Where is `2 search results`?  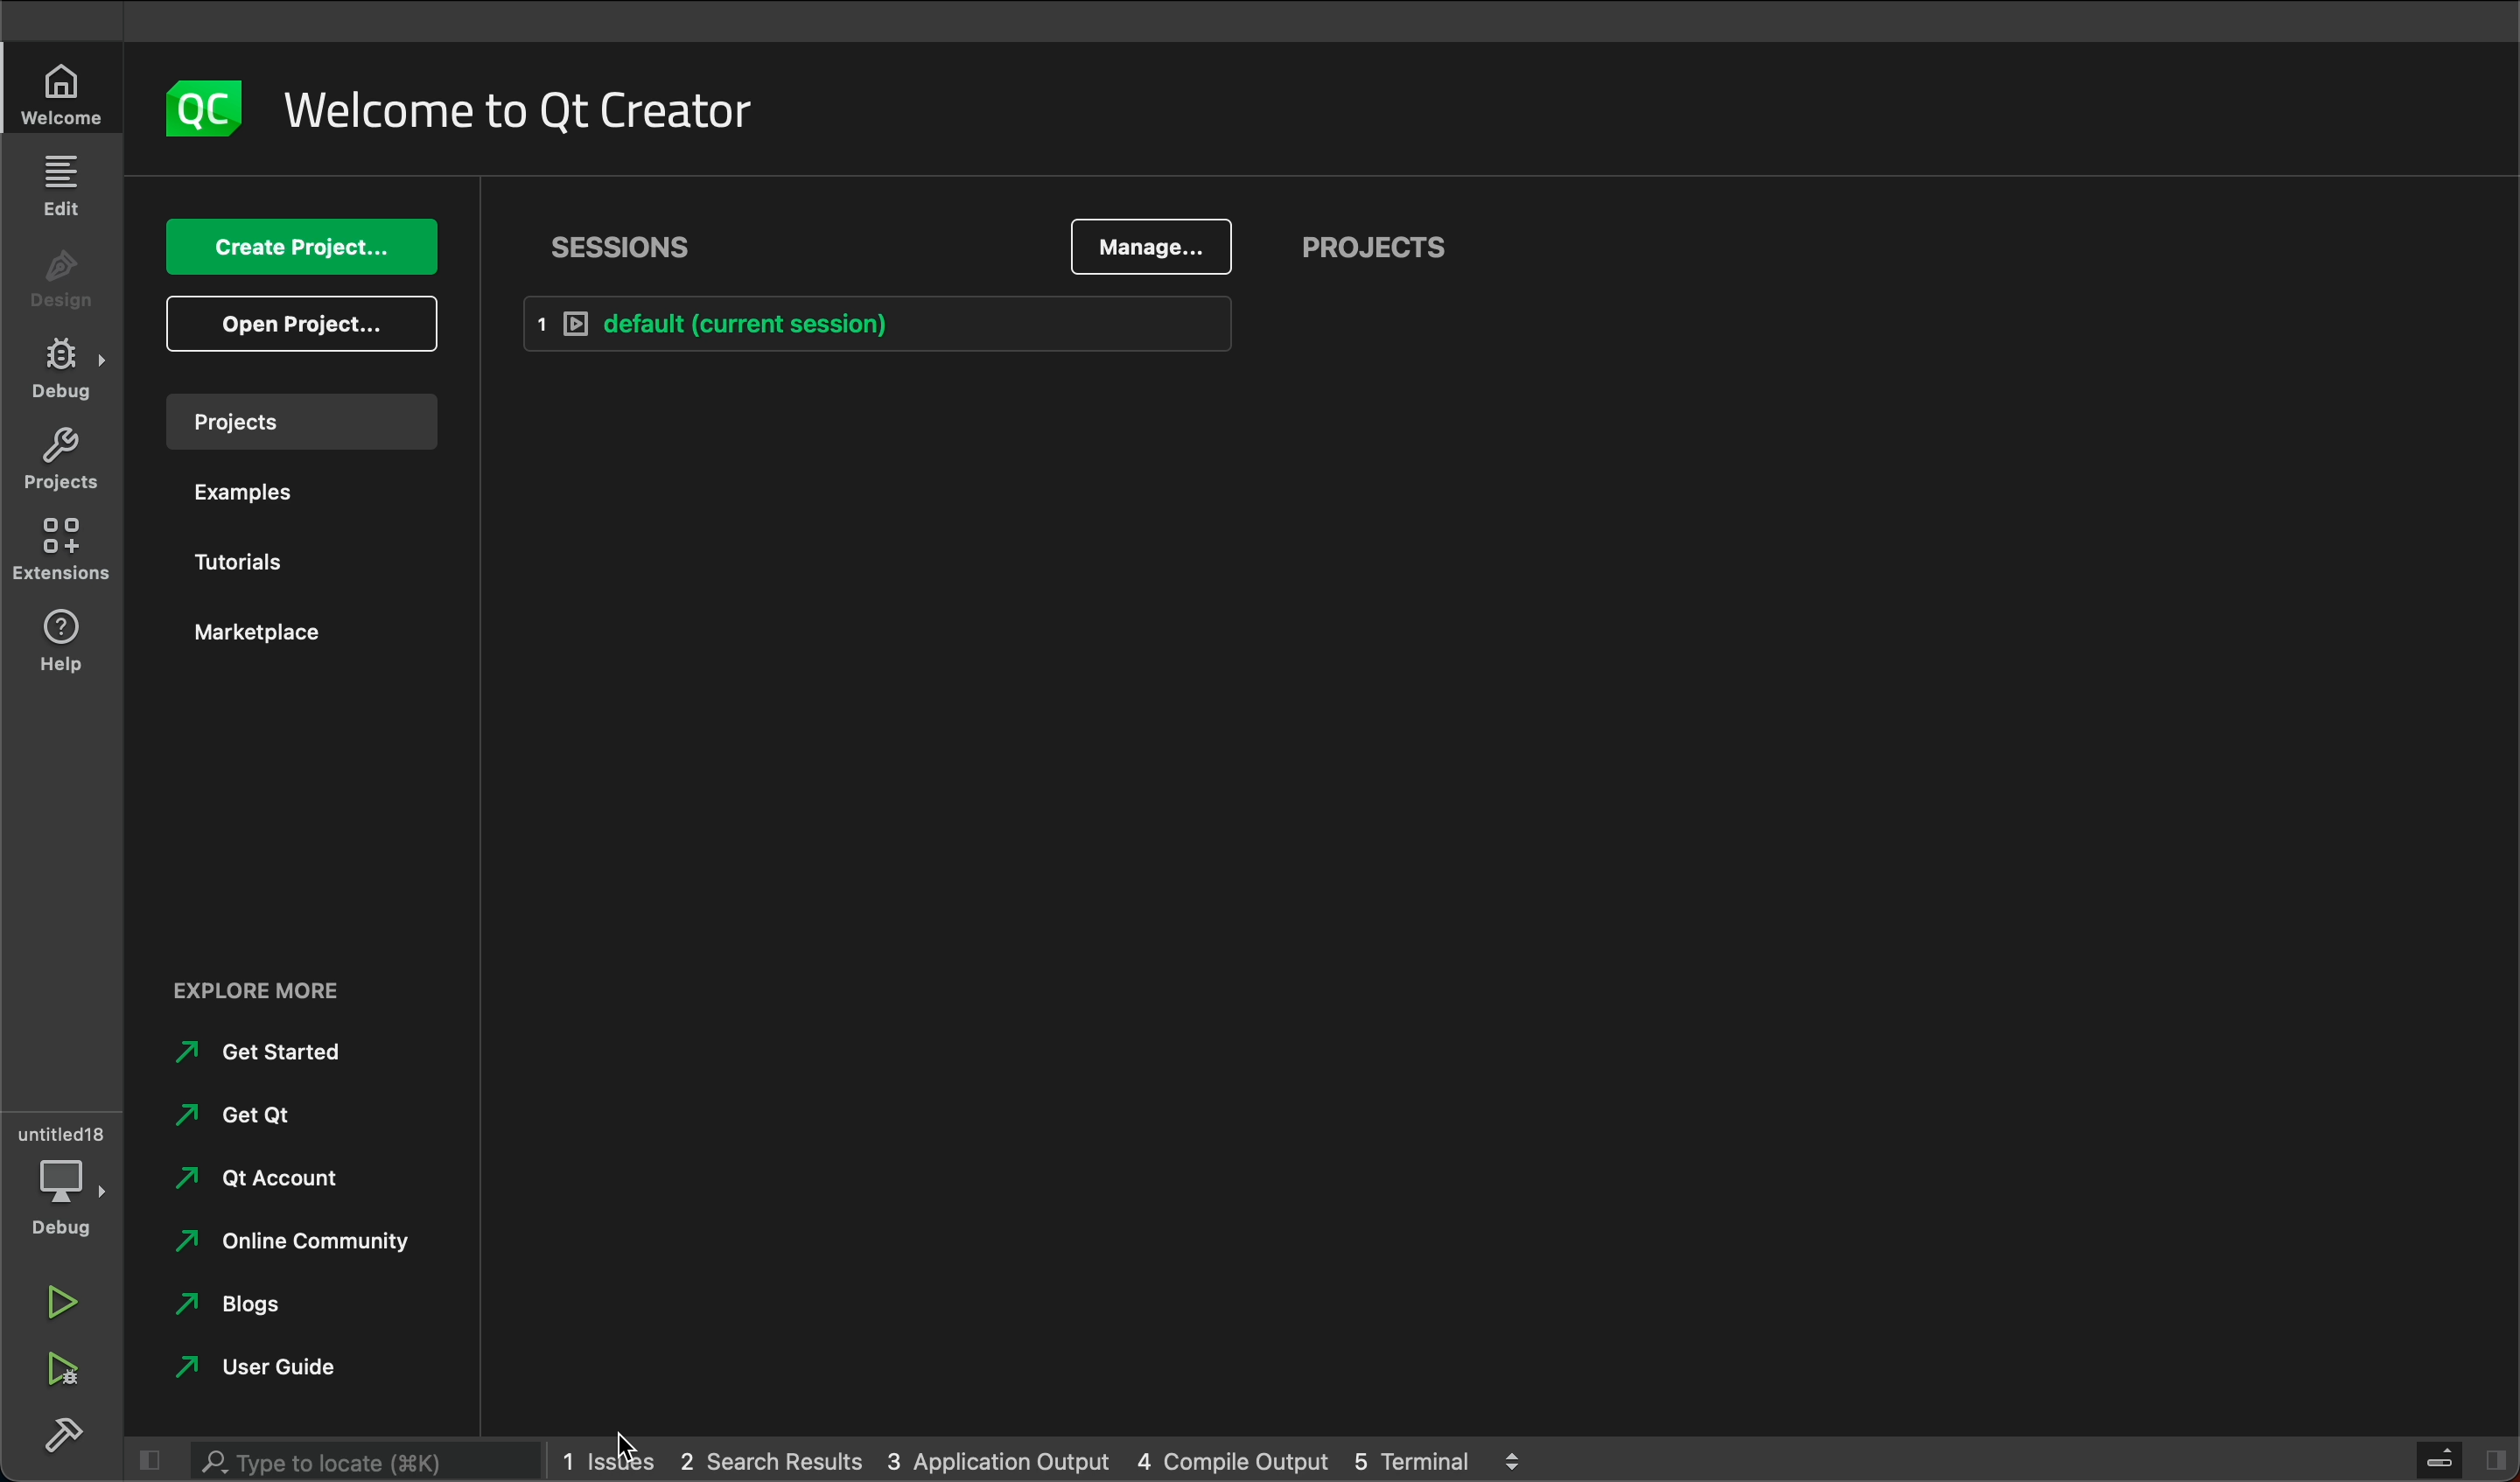 2 search results is located at coordinates (769, 1453).